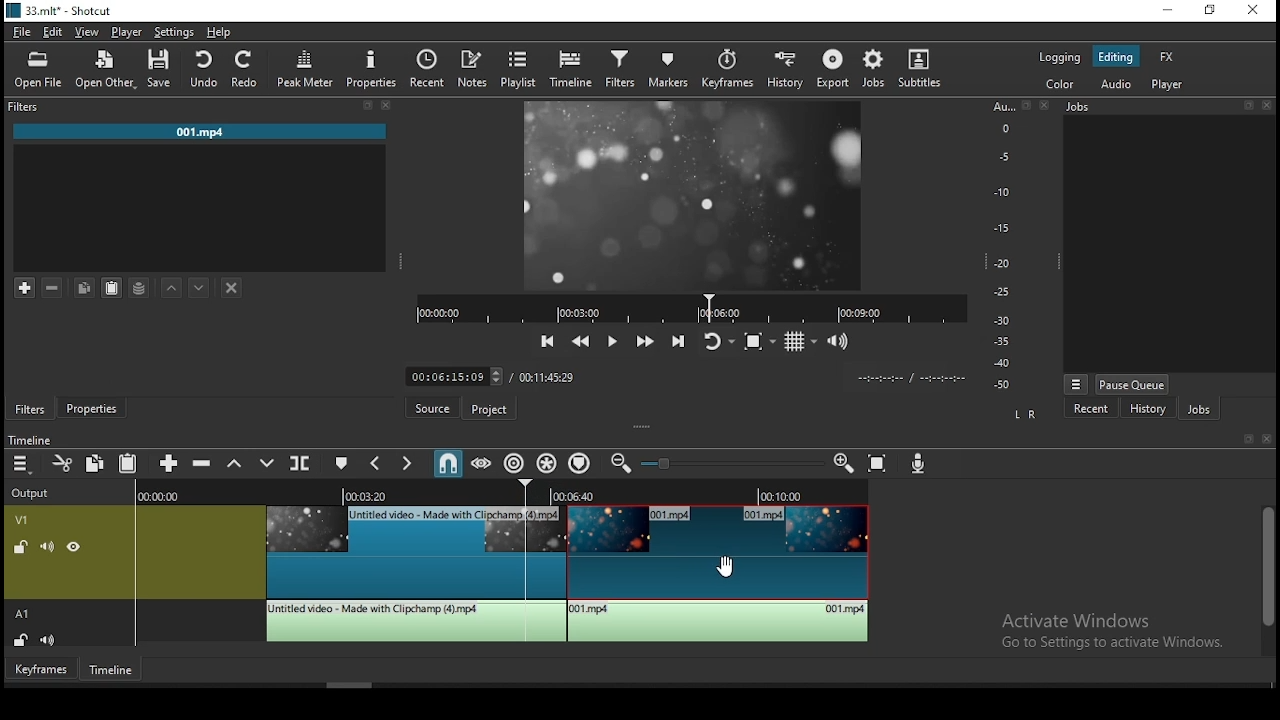  What do you see at coordinates (343, 464) in the screenshot?
I see `create/edit marker` at bounding box center [343, 464].